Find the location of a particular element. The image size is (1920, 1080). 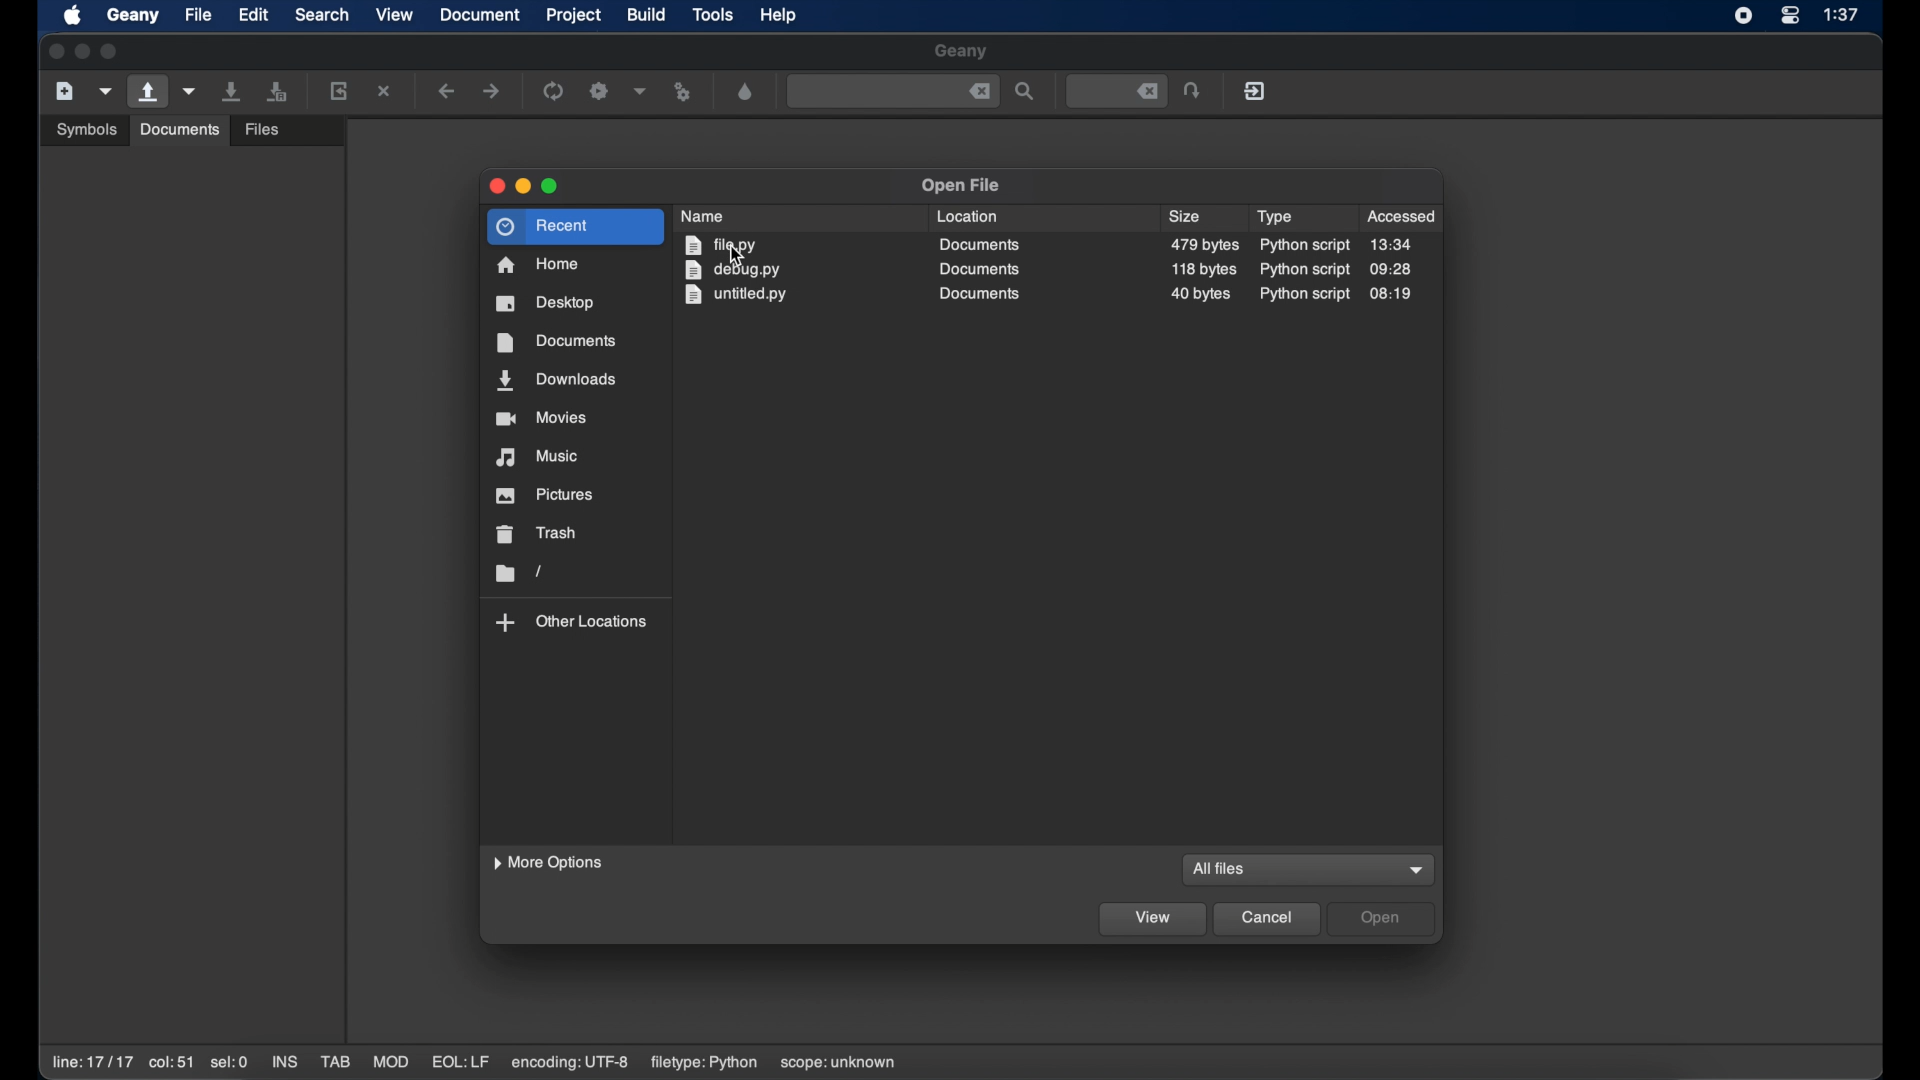

folder is located at coordinates (517, 573).